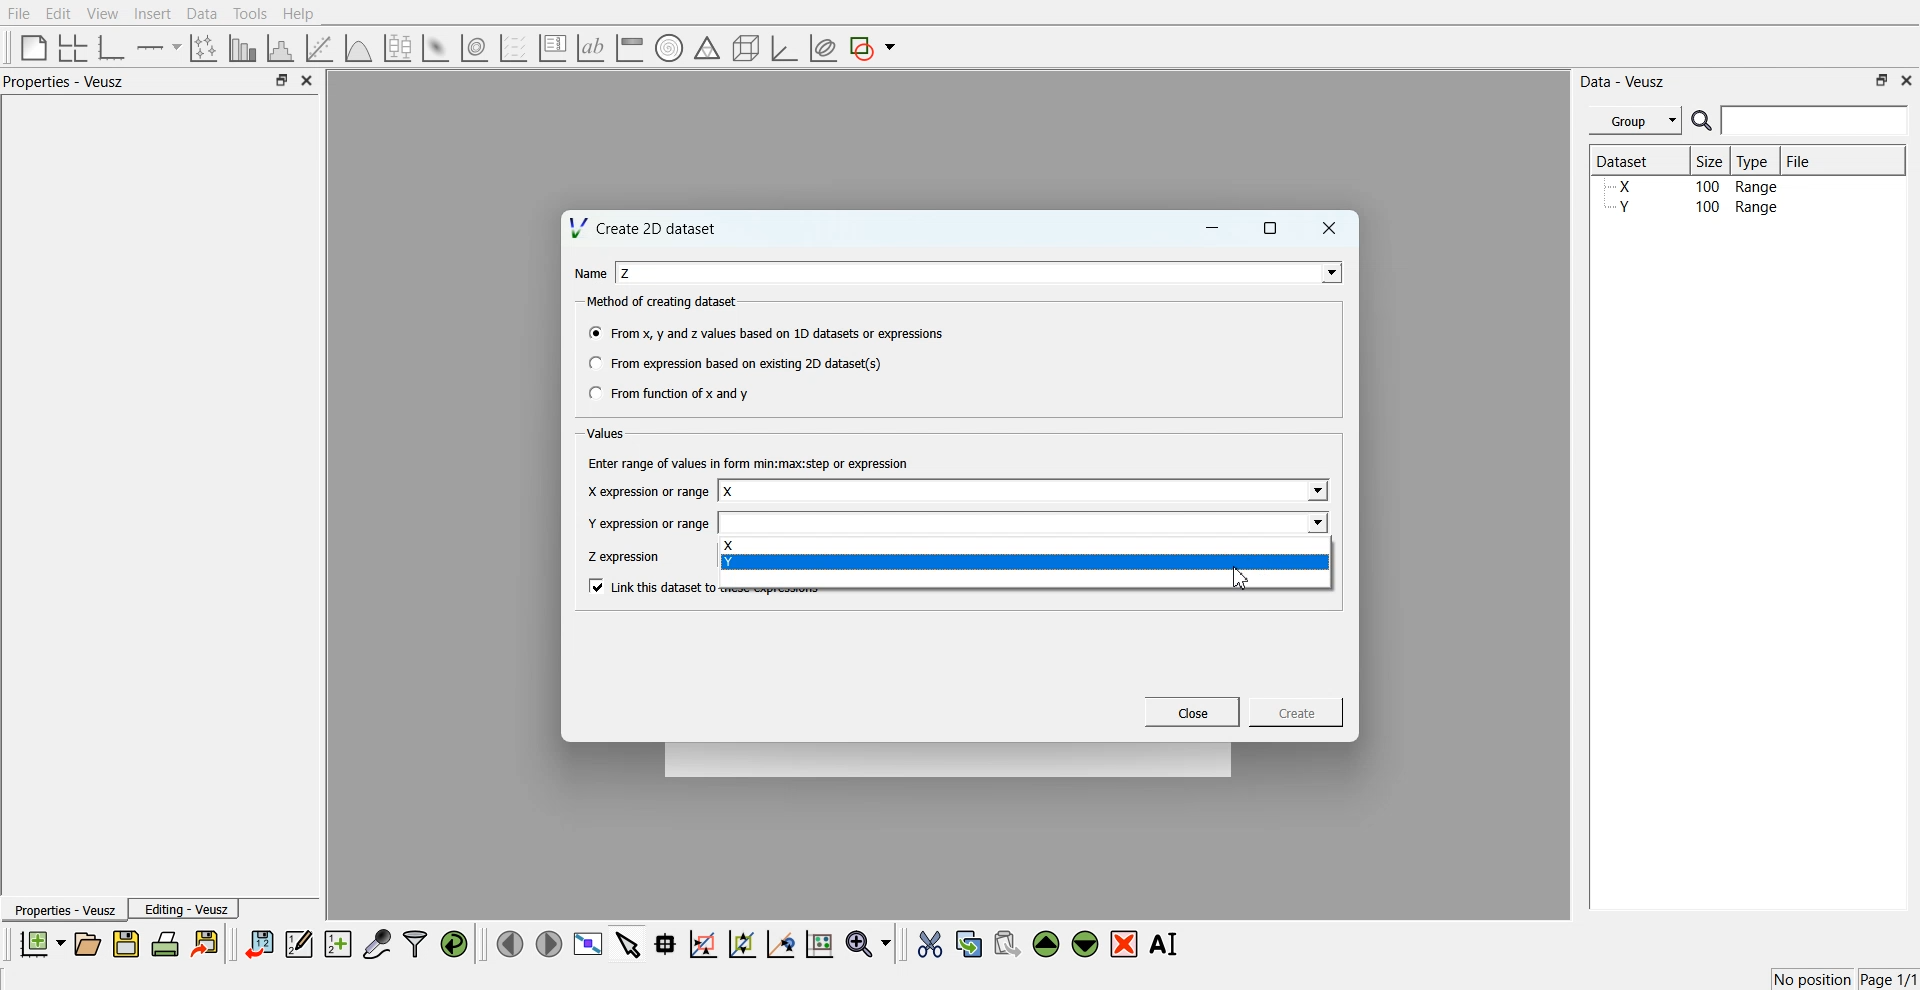 The image size is (1920, 990). I want to click on Data, so click(204, 14).